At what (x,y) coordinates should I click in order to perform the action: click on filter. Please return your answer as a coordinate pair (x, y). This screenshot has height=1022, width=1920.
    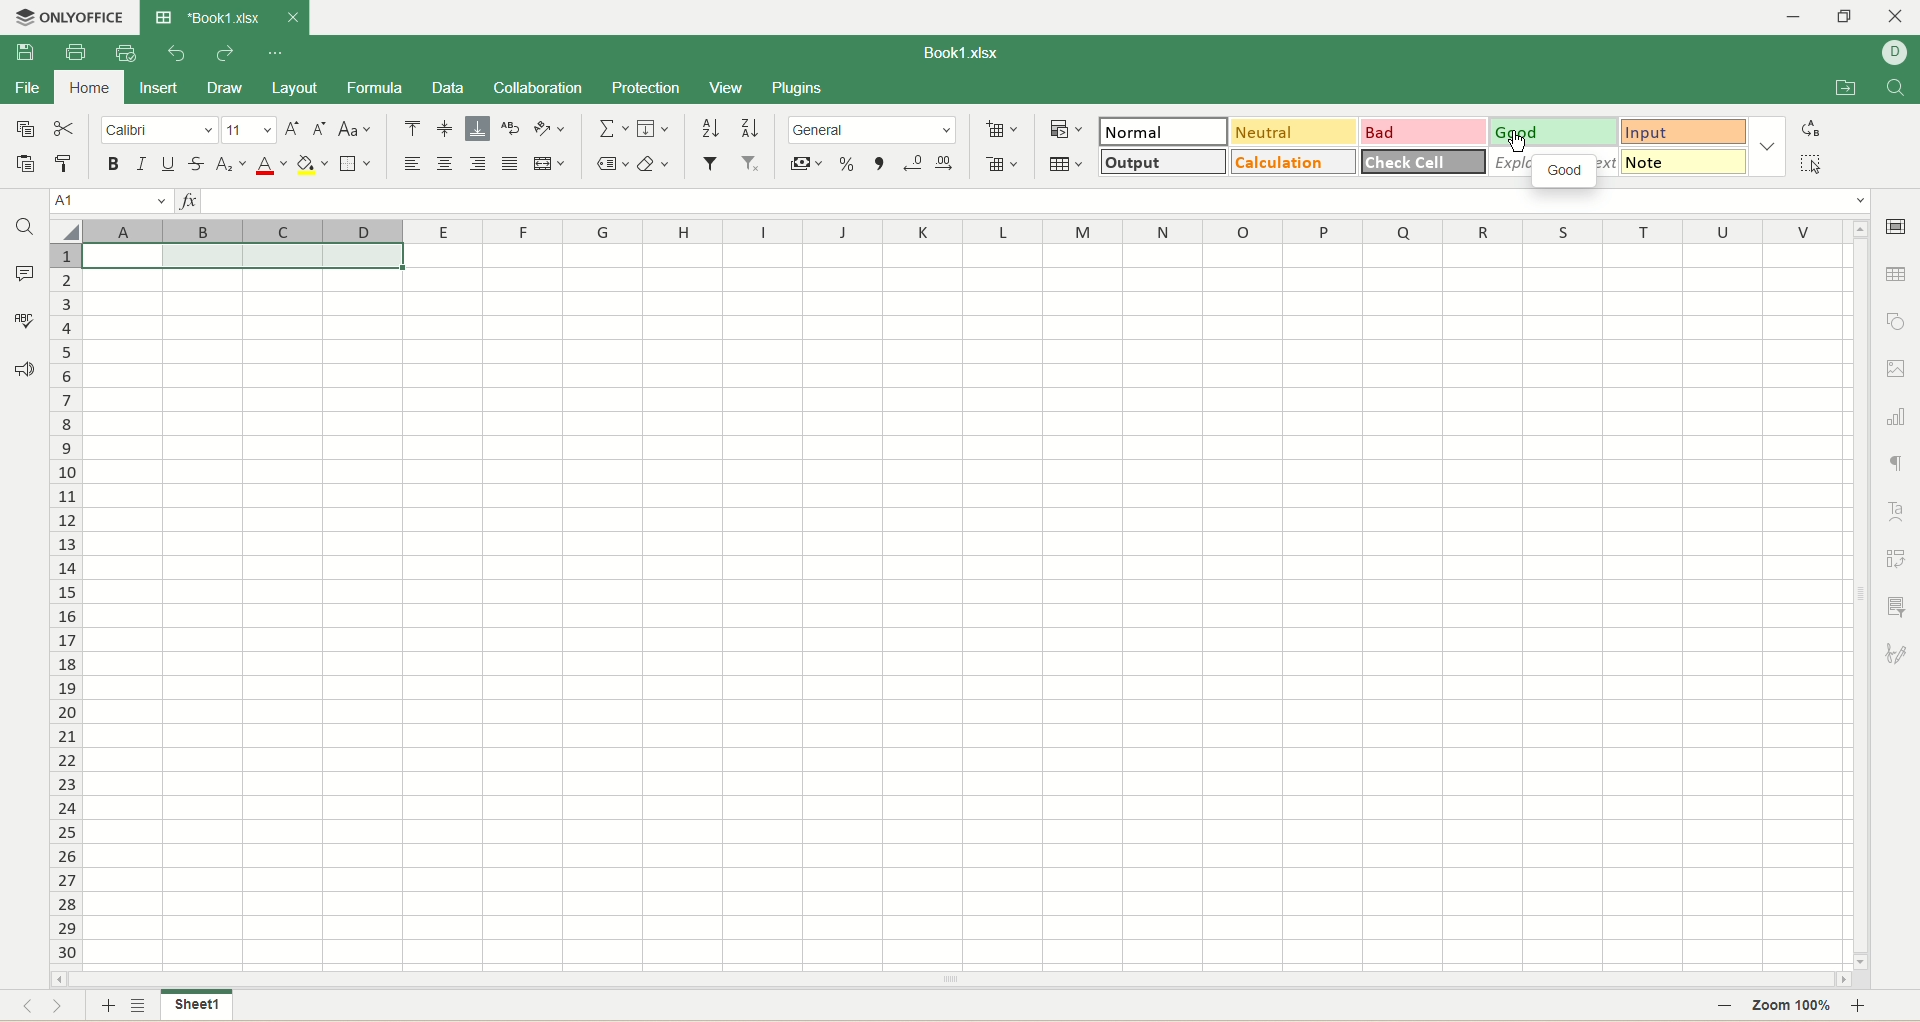
    Looking at the image, I should click on (710, 162).